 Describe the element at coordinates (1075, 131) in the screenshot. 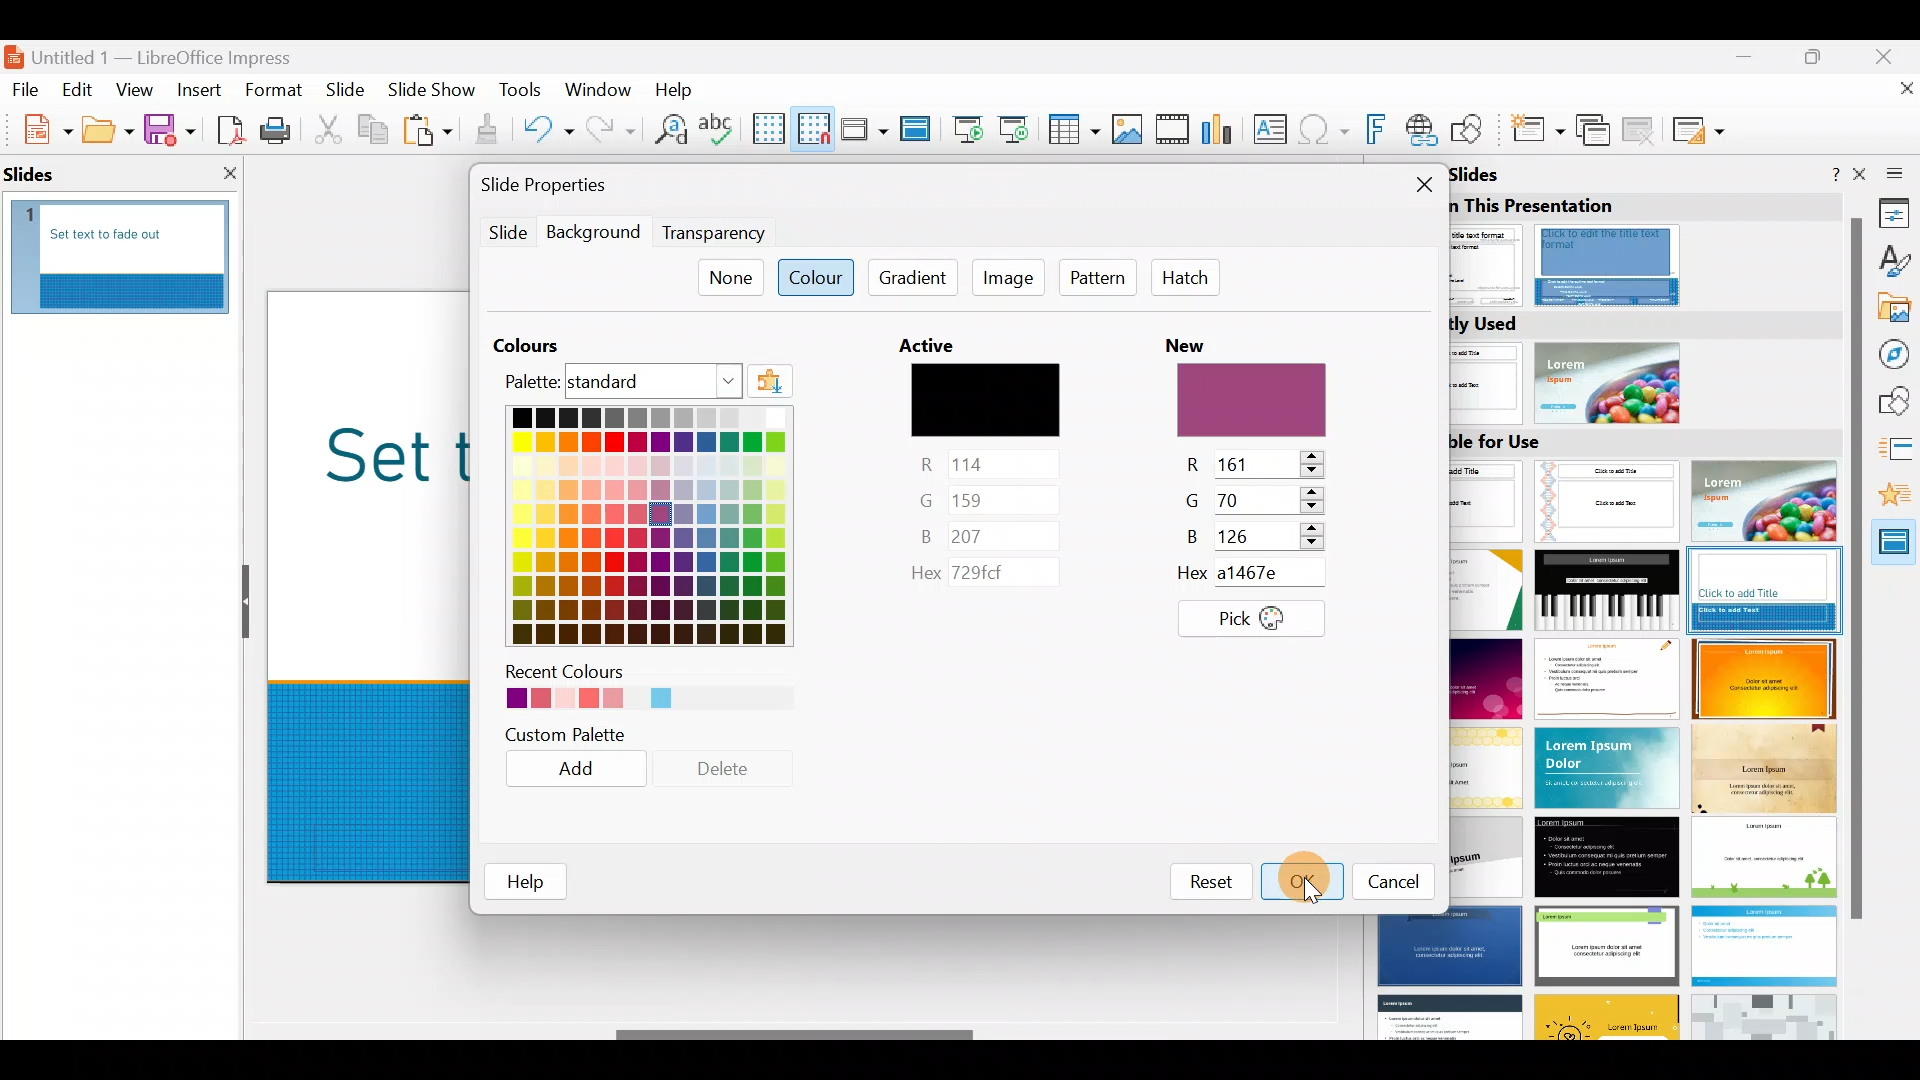

I see `Table` at that location.